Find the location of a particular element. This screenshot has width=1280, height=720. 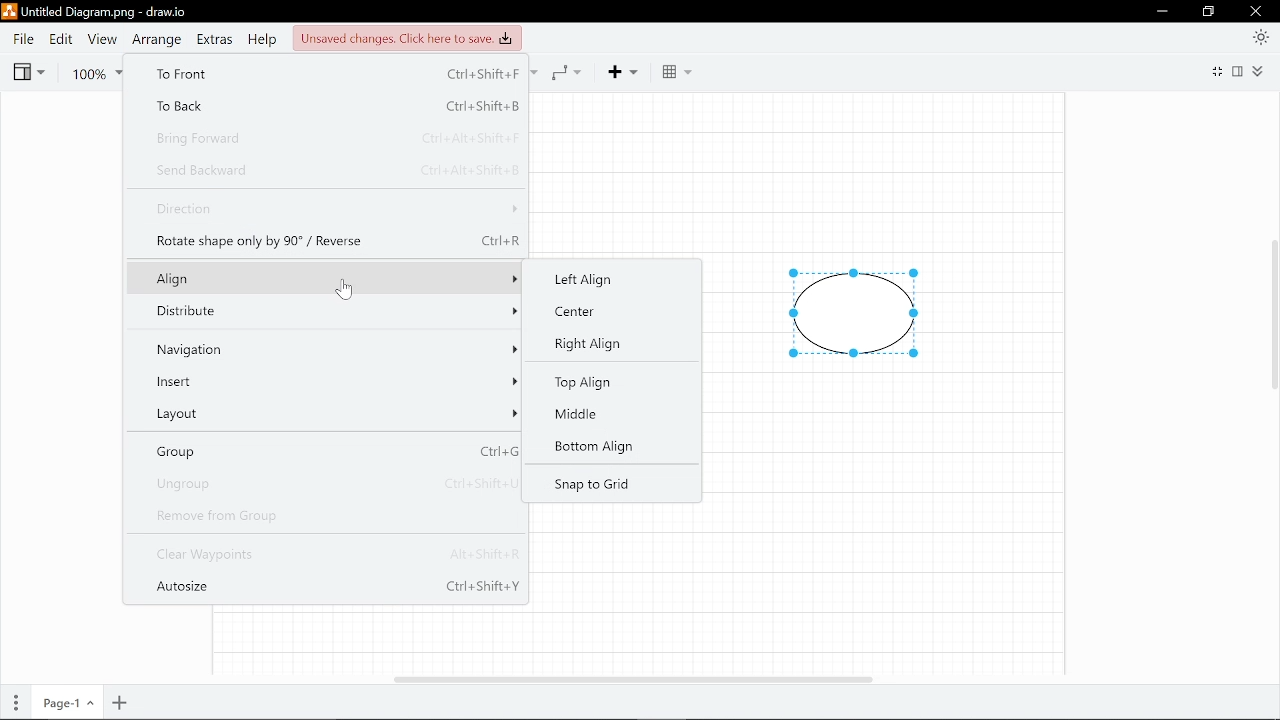

Insert is located at coordinates (331, 380).